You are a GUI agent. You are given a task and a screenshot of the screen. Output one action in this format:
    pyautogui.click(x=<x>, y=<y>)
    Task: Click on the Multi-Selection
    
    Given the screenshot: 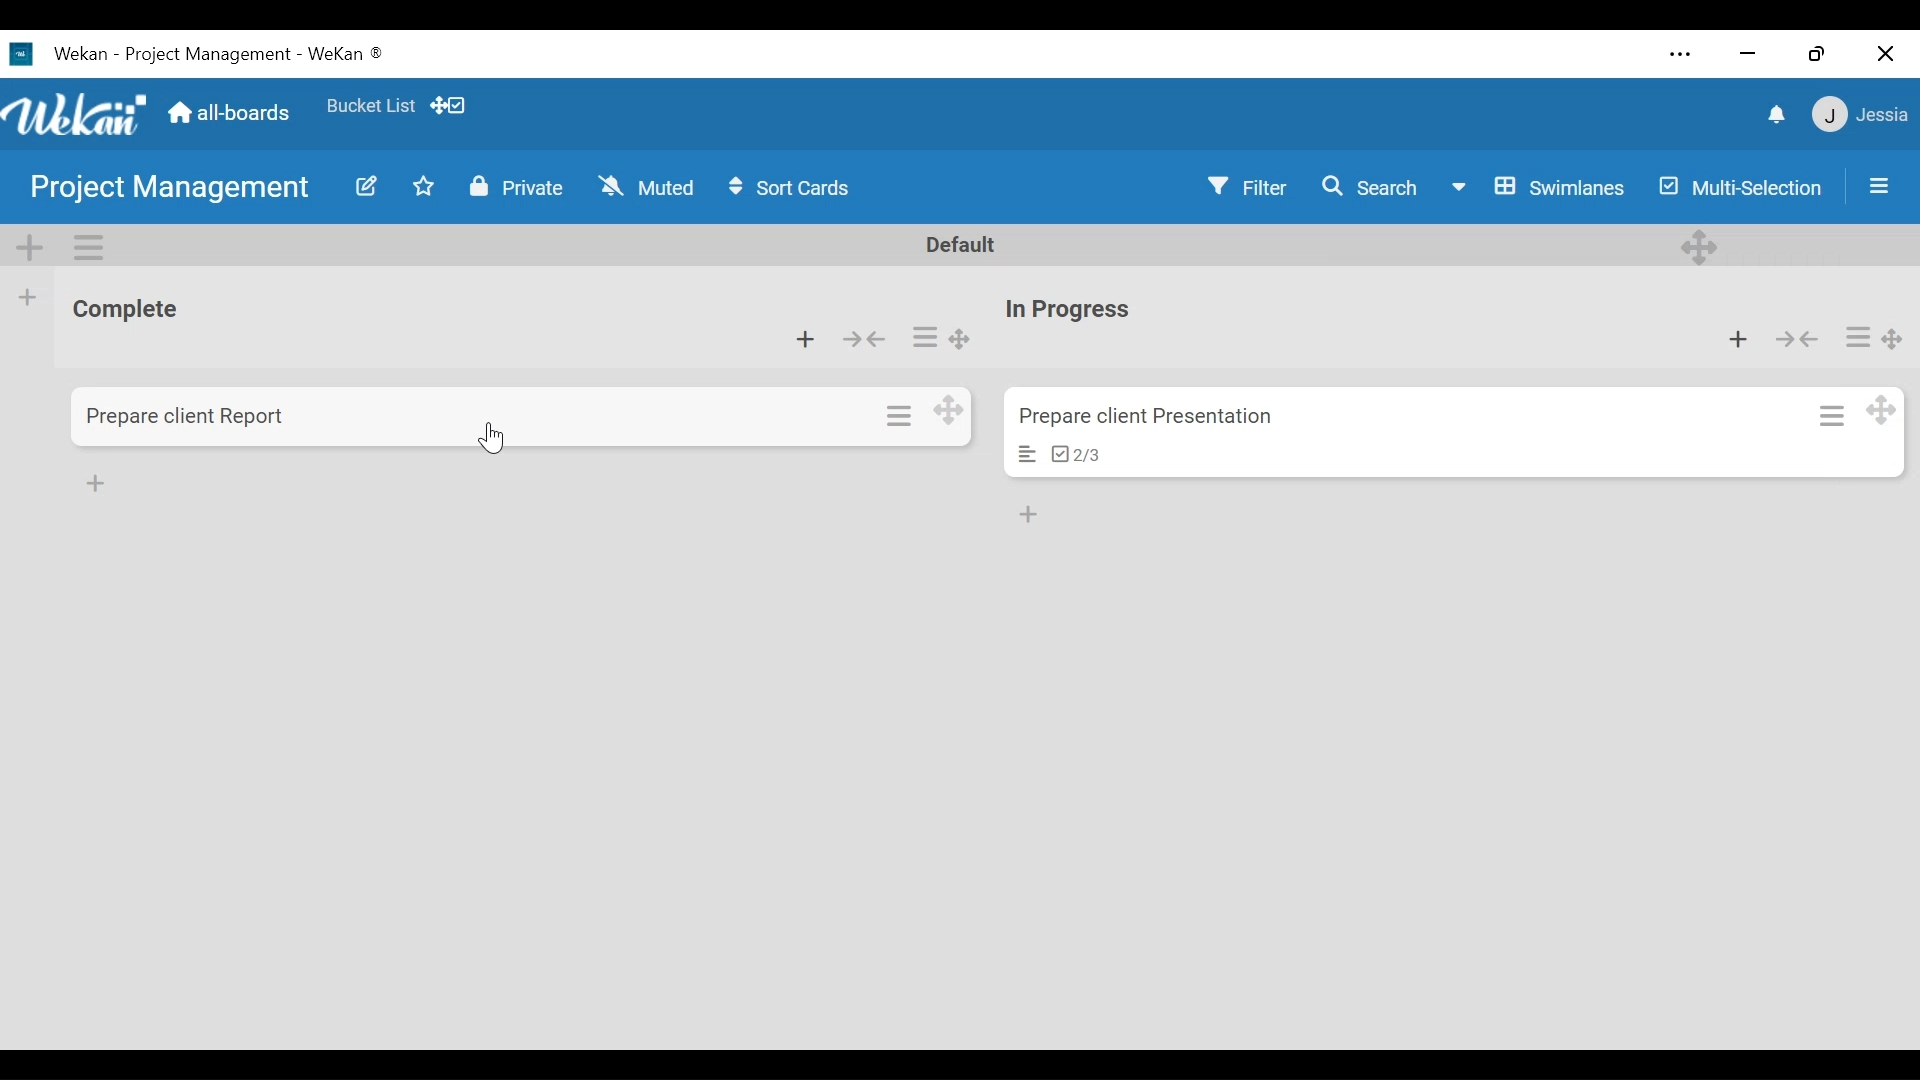 What is the action you would take?
    pyautogui.click(x=1737, y=187)
    